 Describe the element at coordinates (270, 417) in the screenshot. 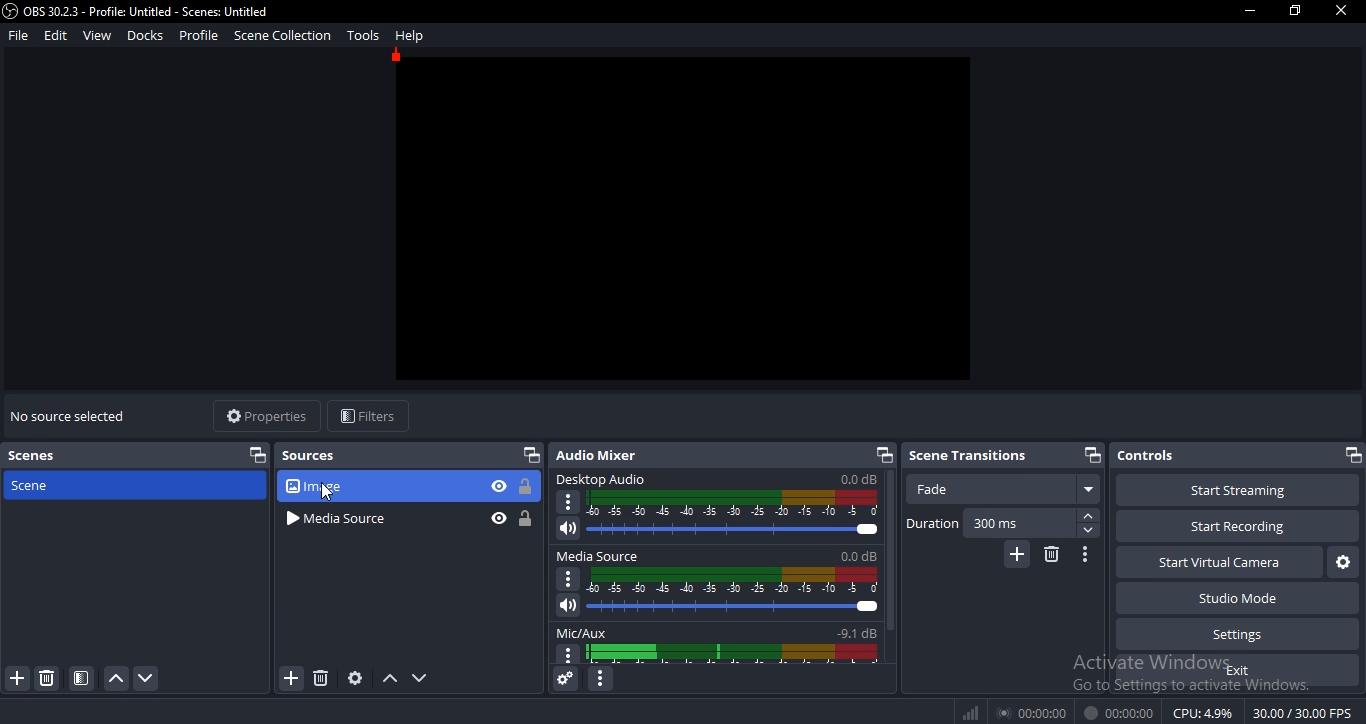

I see `properties` at that location.